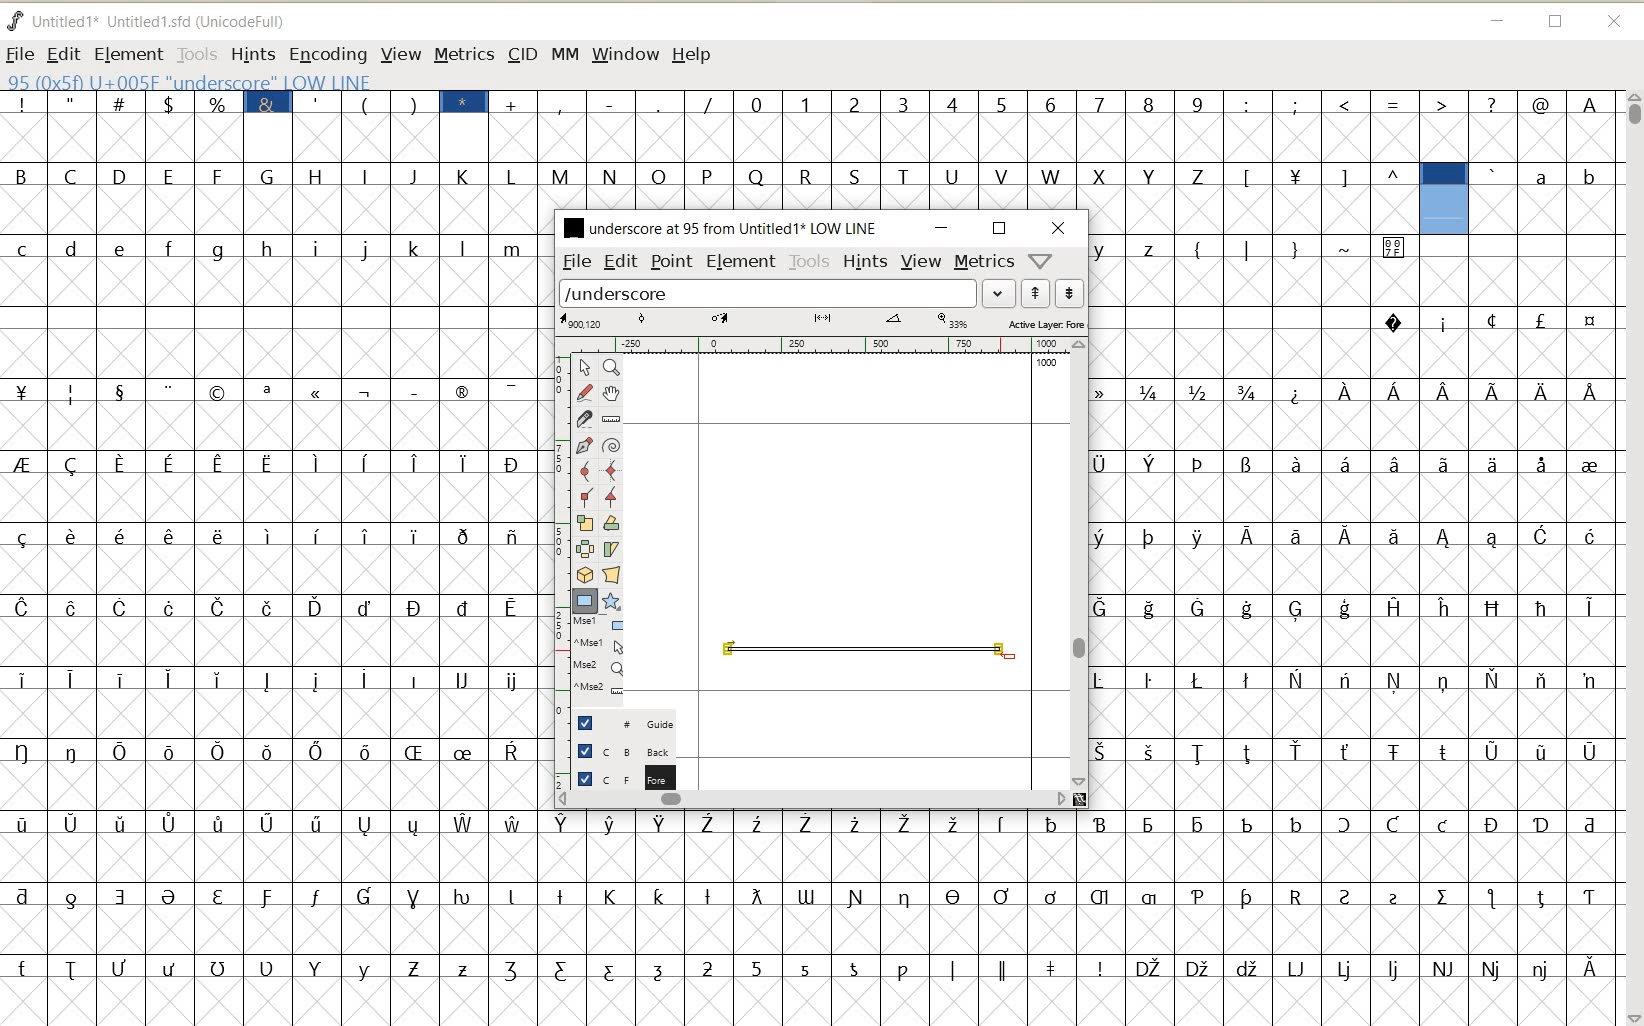 The image size is (1644, 1026). I want to click on rotate the selection in 3D and project back to plane, so click(584, 574).